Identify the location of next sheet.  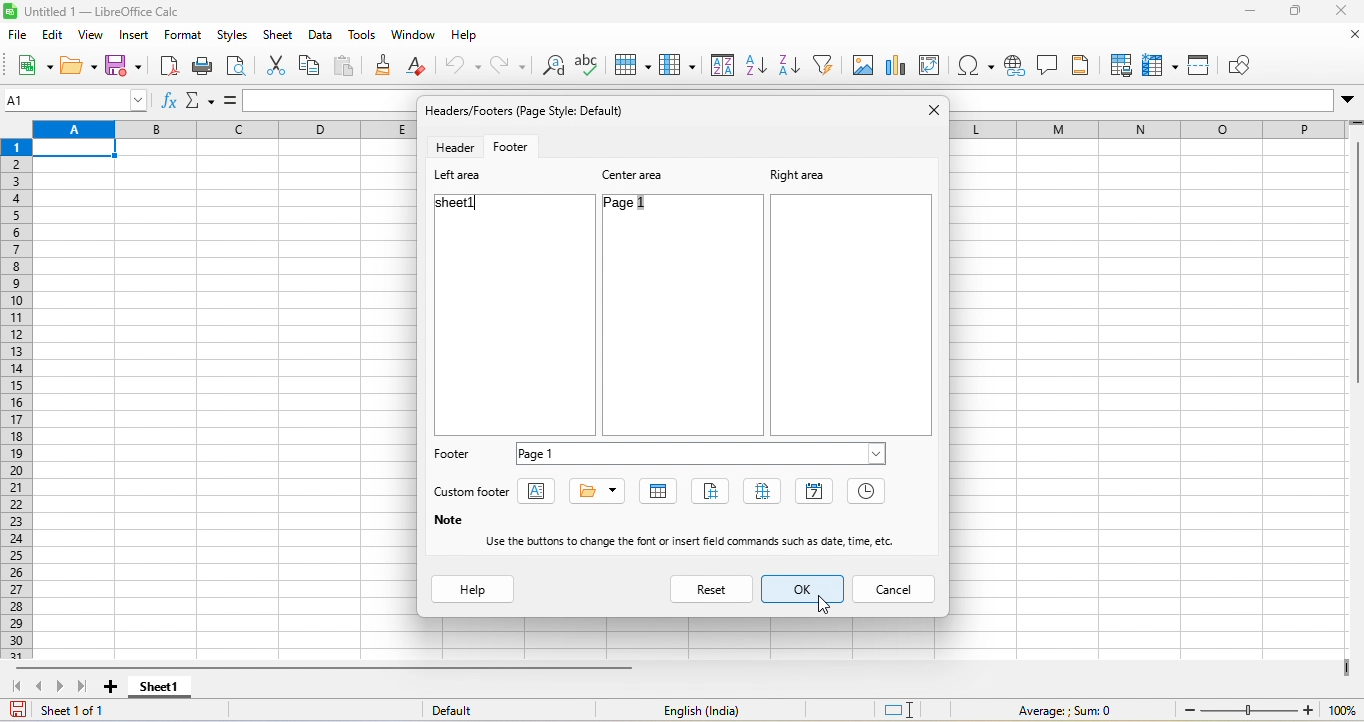
(63, 686).